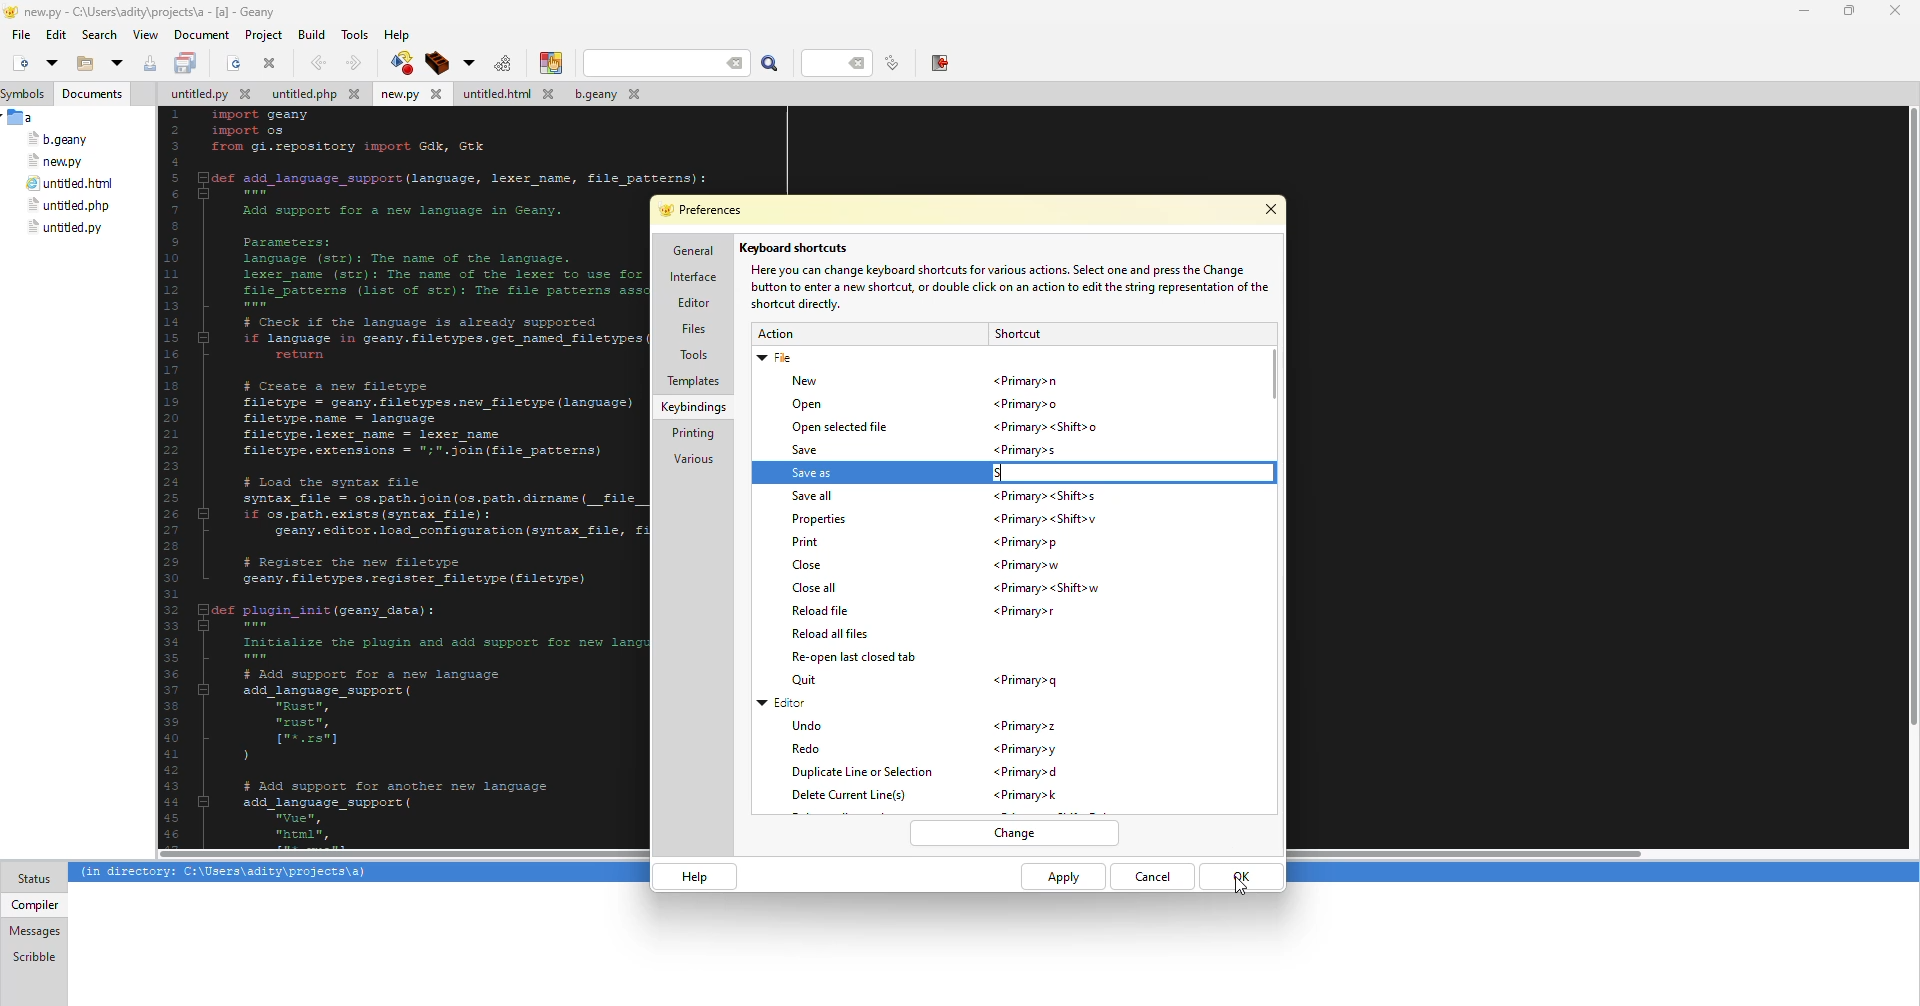  Describe the element at coordinates (316, 62) in the screenshot. I see `back` at that location.